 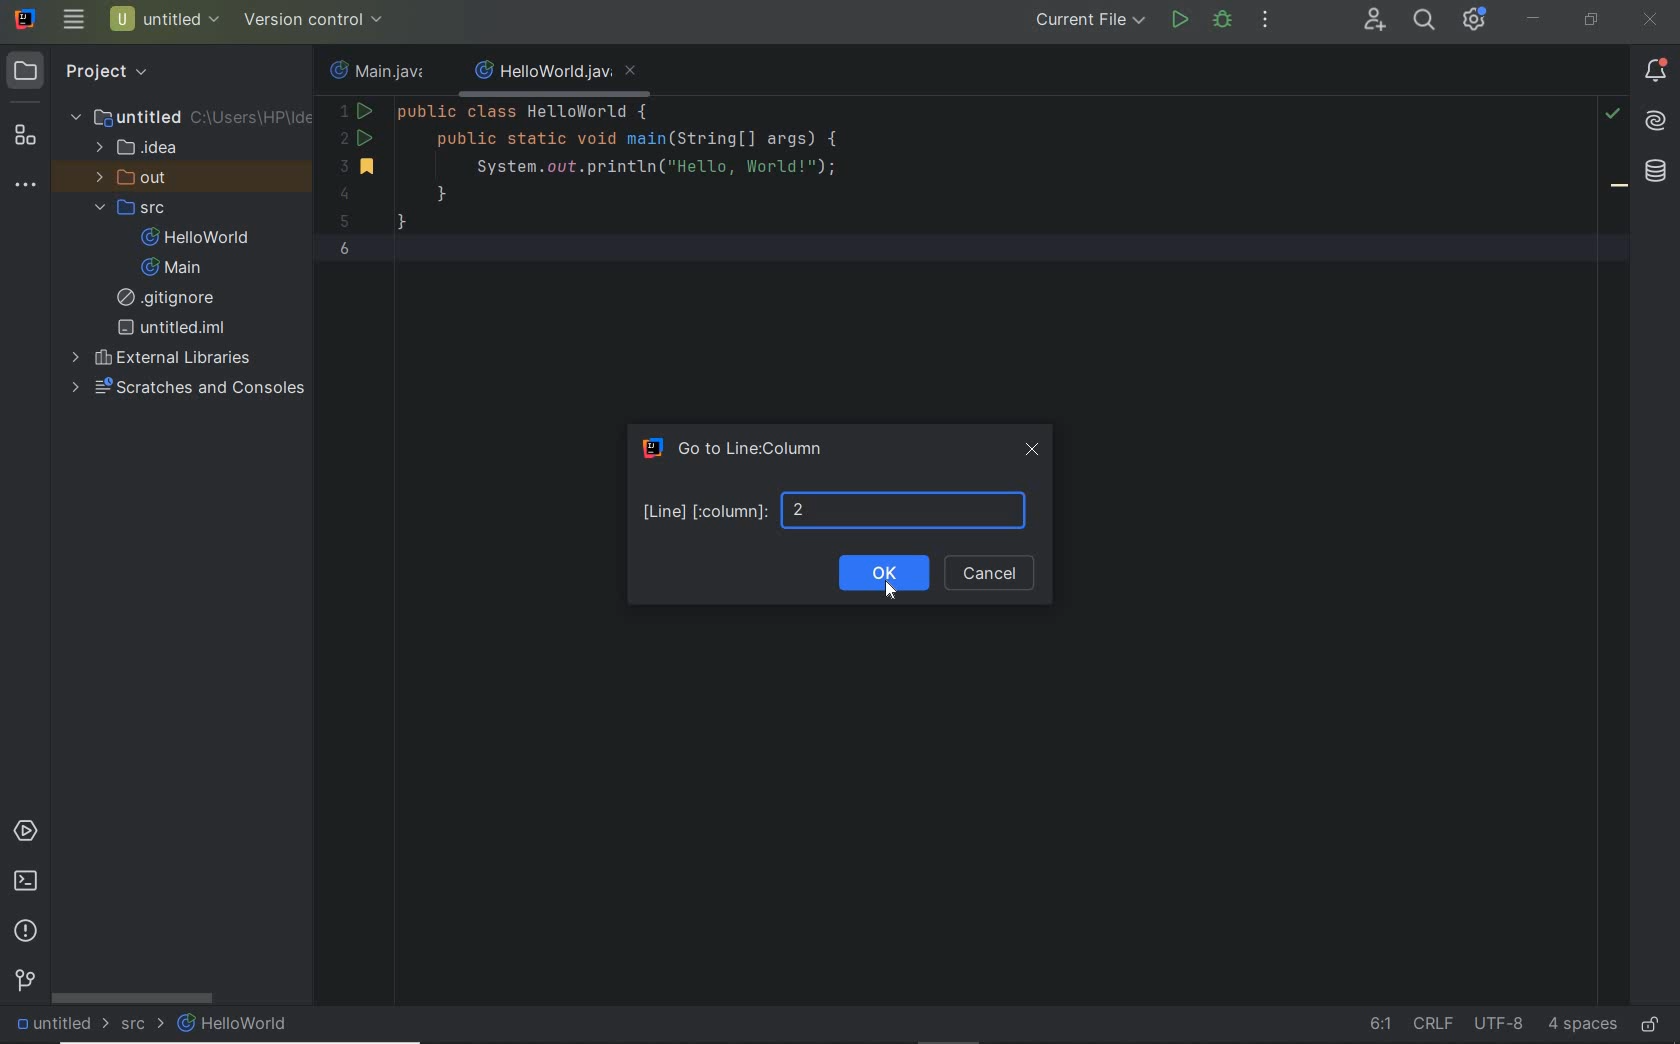 I want to click on HelloWorld, so click(x=235, y=1024).